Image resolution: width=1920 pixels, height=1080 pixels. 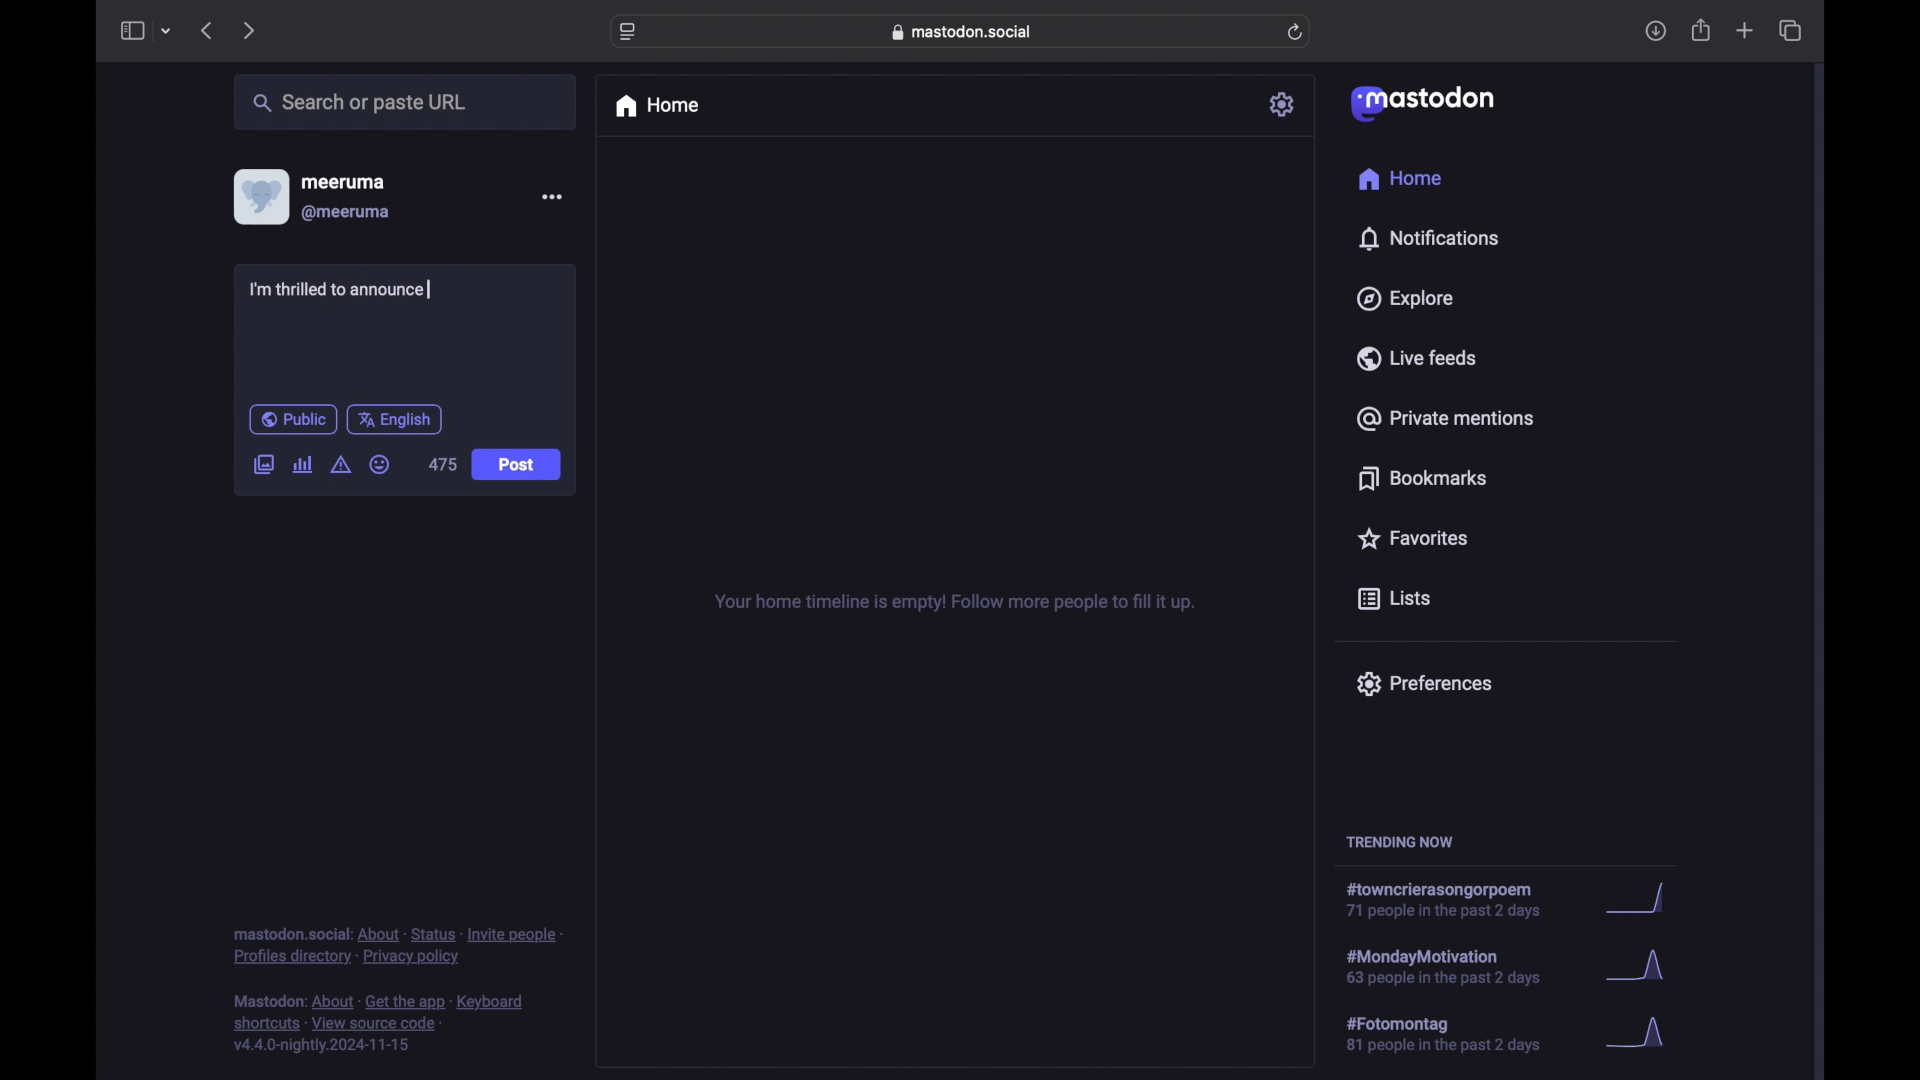 What do you see at coordinates (206, 30) in the screenshot?
I see `previous` at bounding box center [206, 30].